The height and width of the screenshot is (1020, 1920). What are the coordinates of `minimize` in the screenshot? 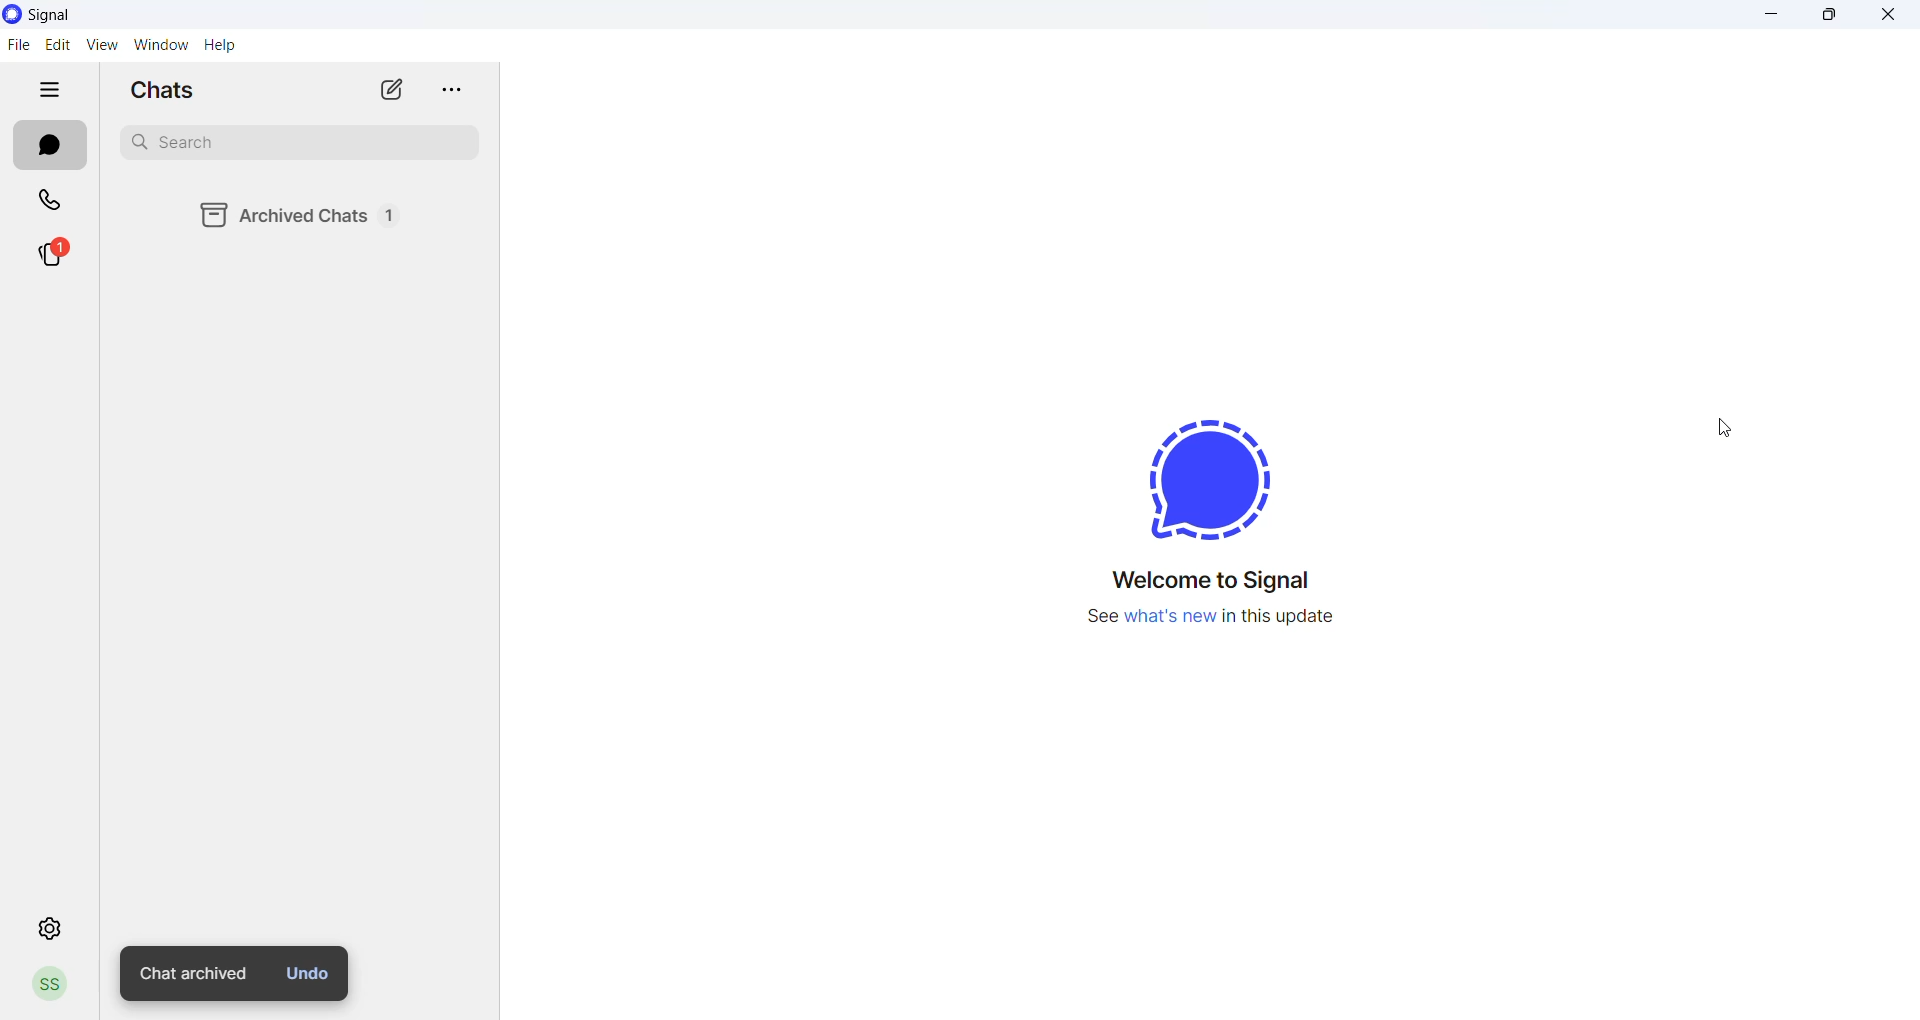 It's located at (1769, 14).